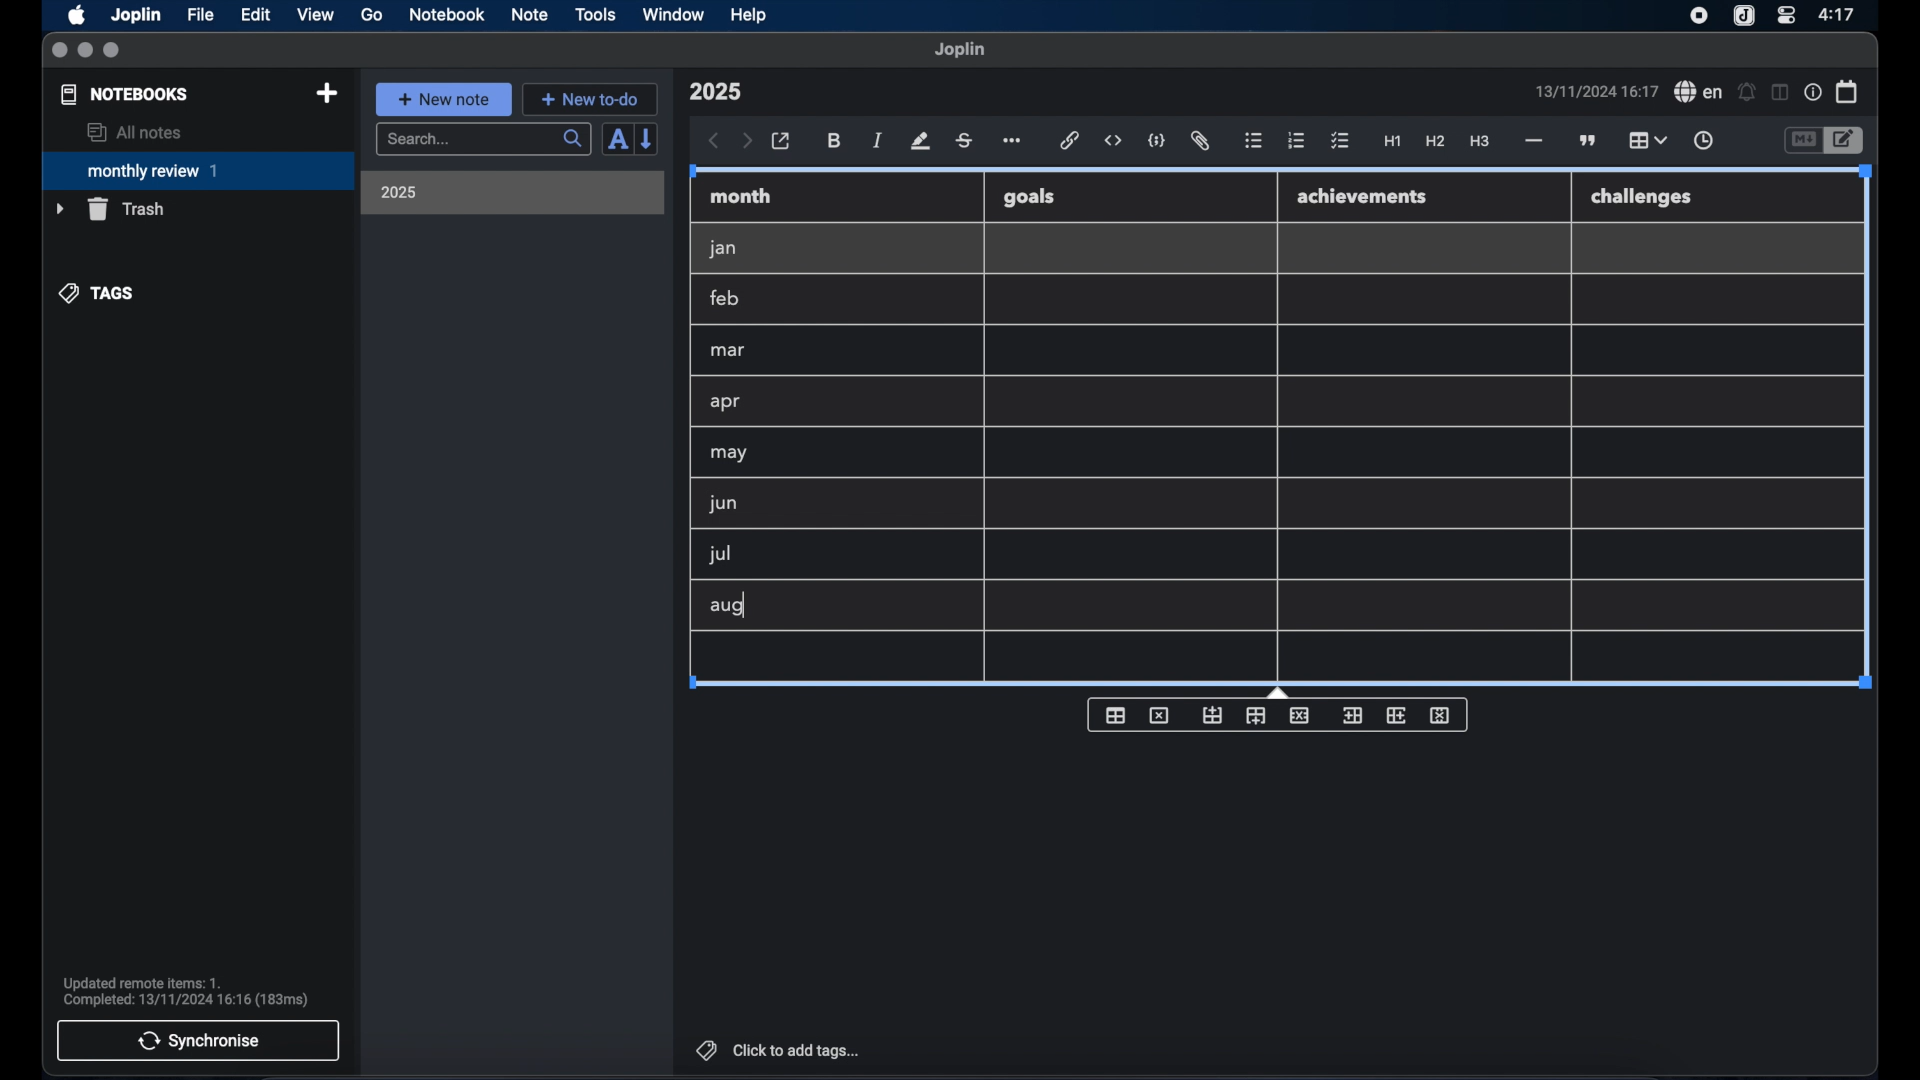 This screenshot has width=1920, height=1080. What do you see at coordinates (1532, 141) in the screenshot?
I see `horizontal rule` at bounding box center [1532, 141].